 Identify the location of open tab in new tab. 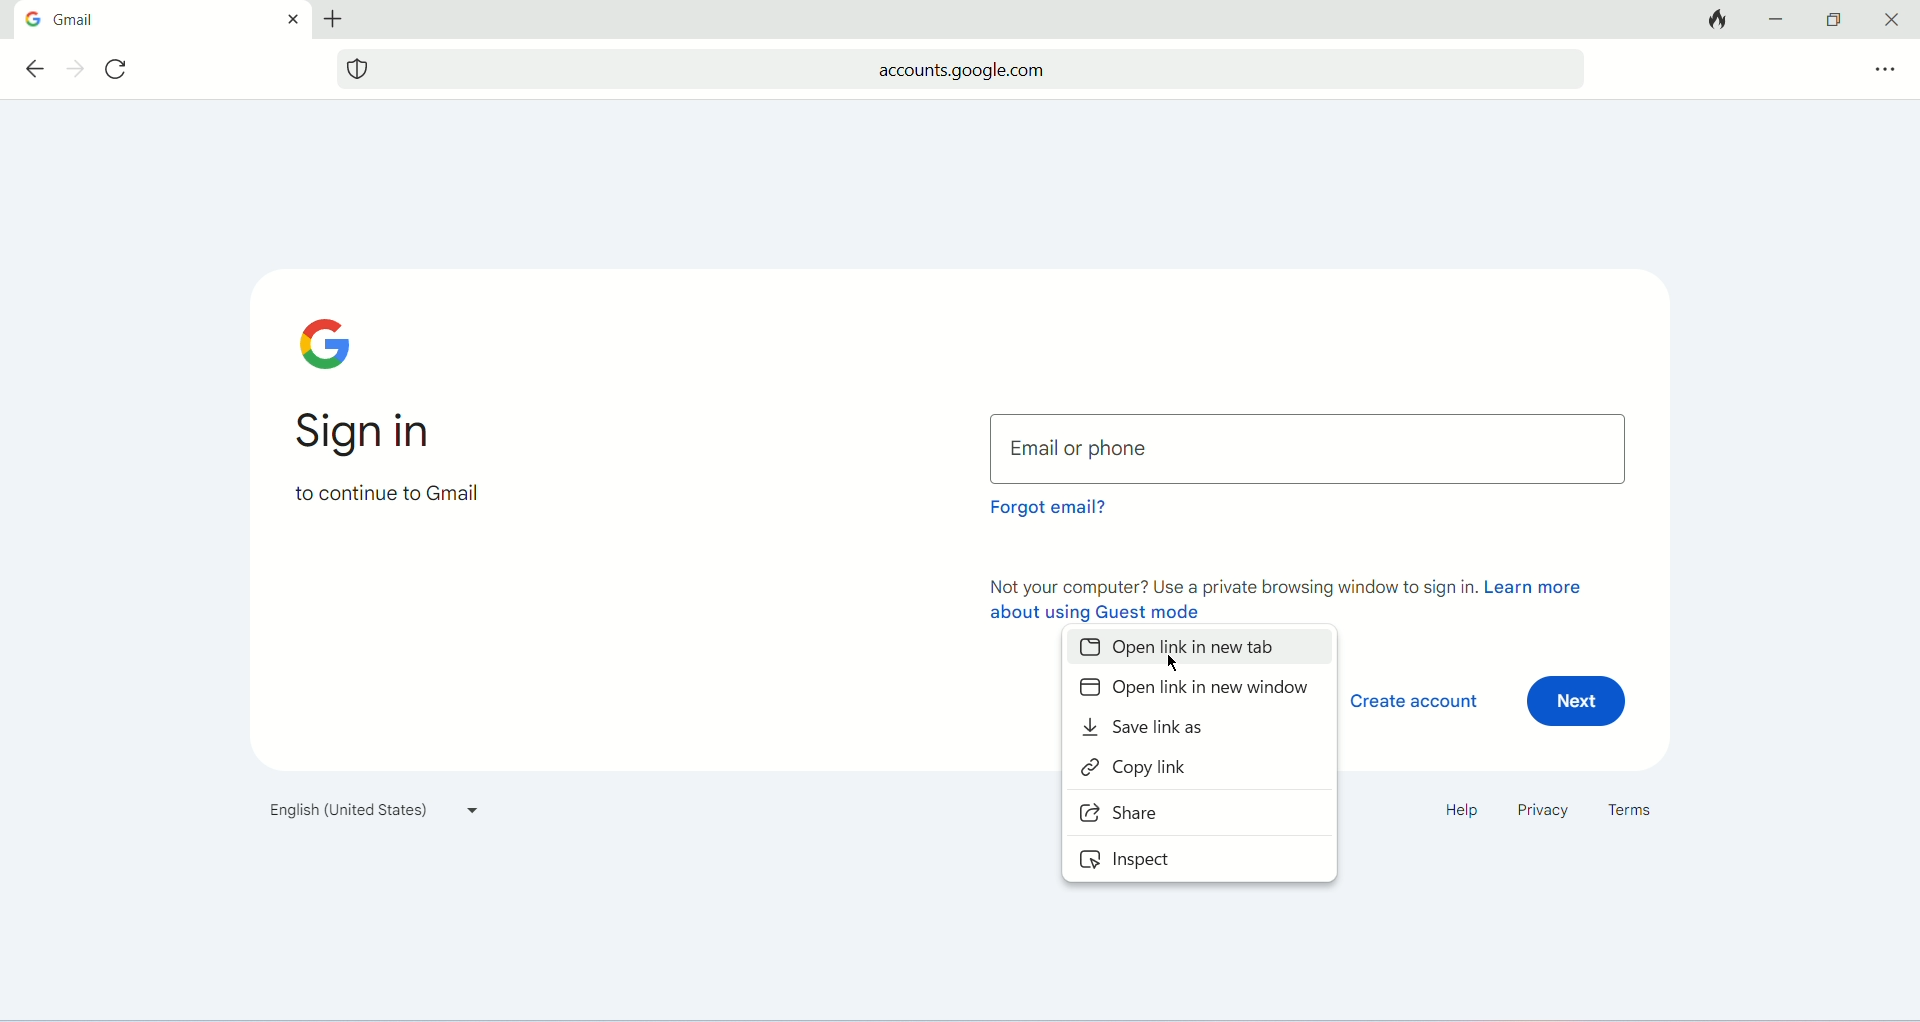
(1203, 651).